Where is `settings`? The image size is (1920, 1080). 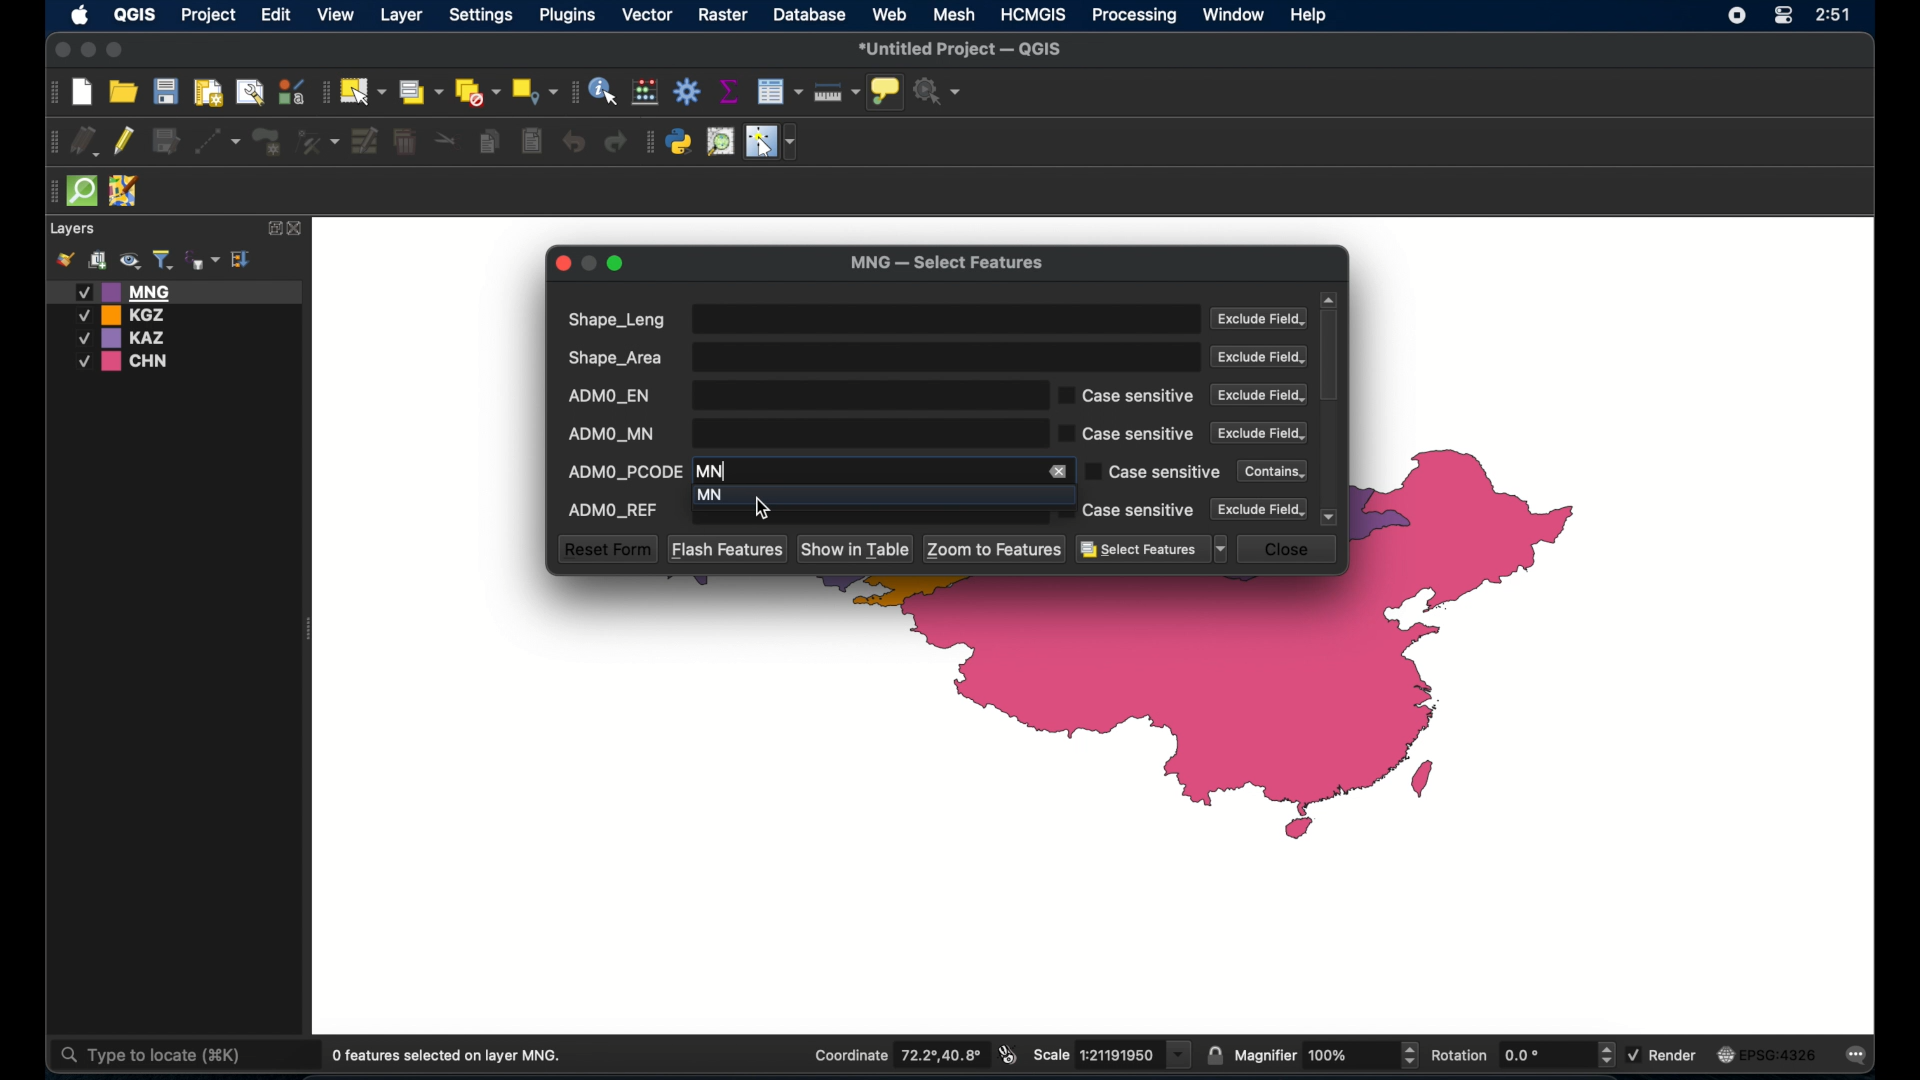
settings is located at coordinates (480, 16).